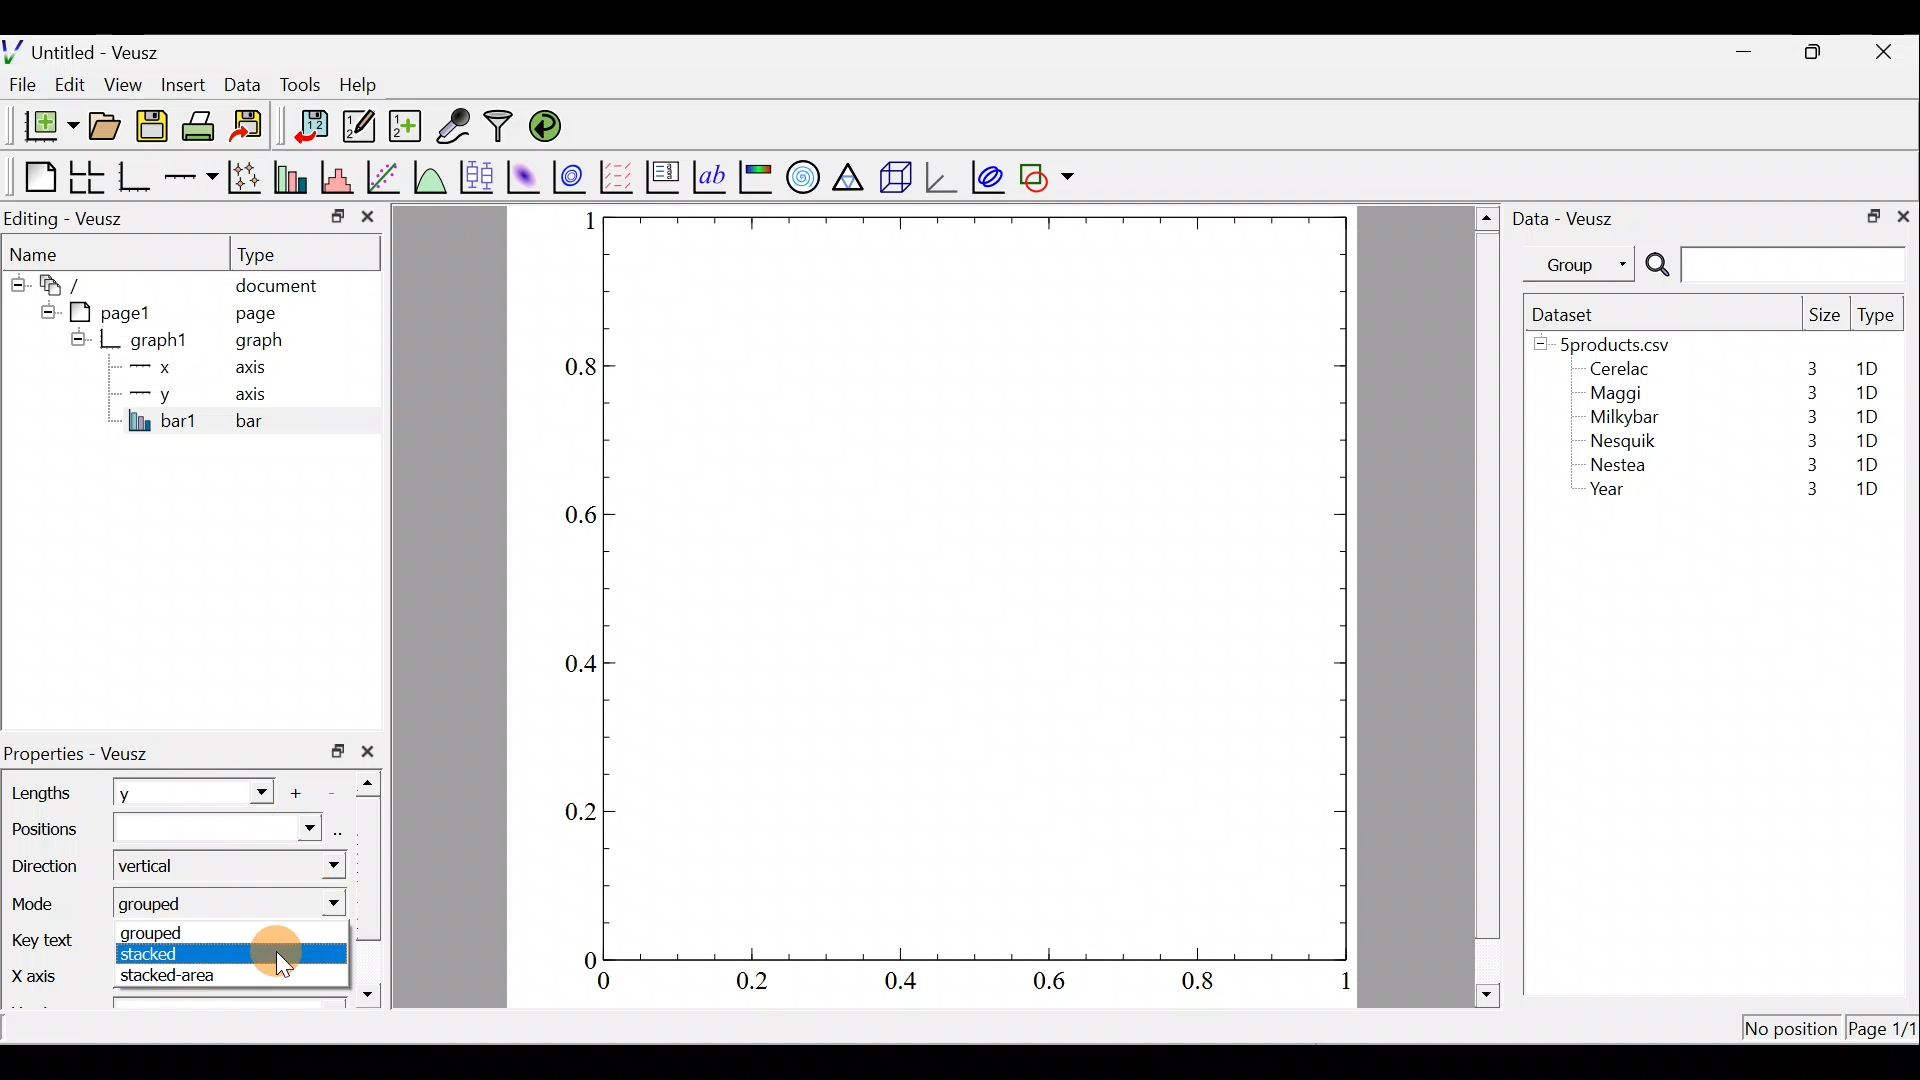 This screenshot has height=1080, width=1920. Describe the element at coordinates (163, 420) in the screenshot. I see `bar1` at that location.